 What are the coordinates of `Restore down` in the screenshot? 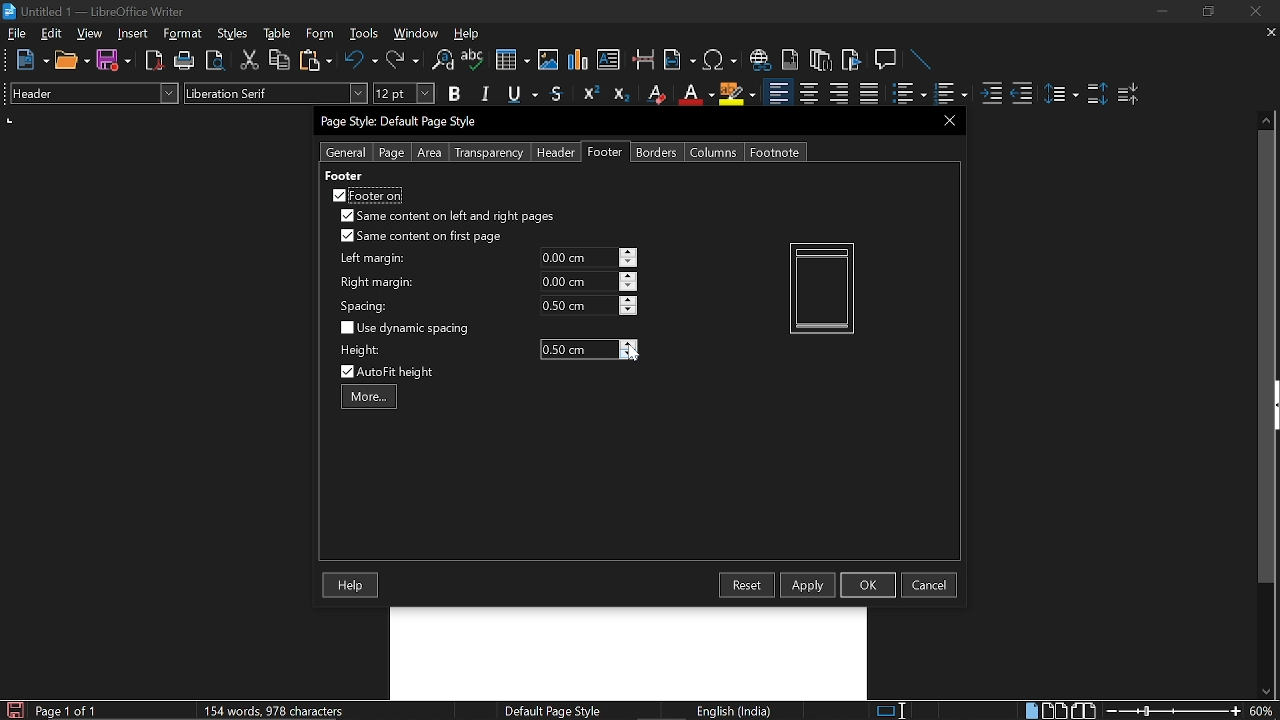 It's located at (1206, 12).